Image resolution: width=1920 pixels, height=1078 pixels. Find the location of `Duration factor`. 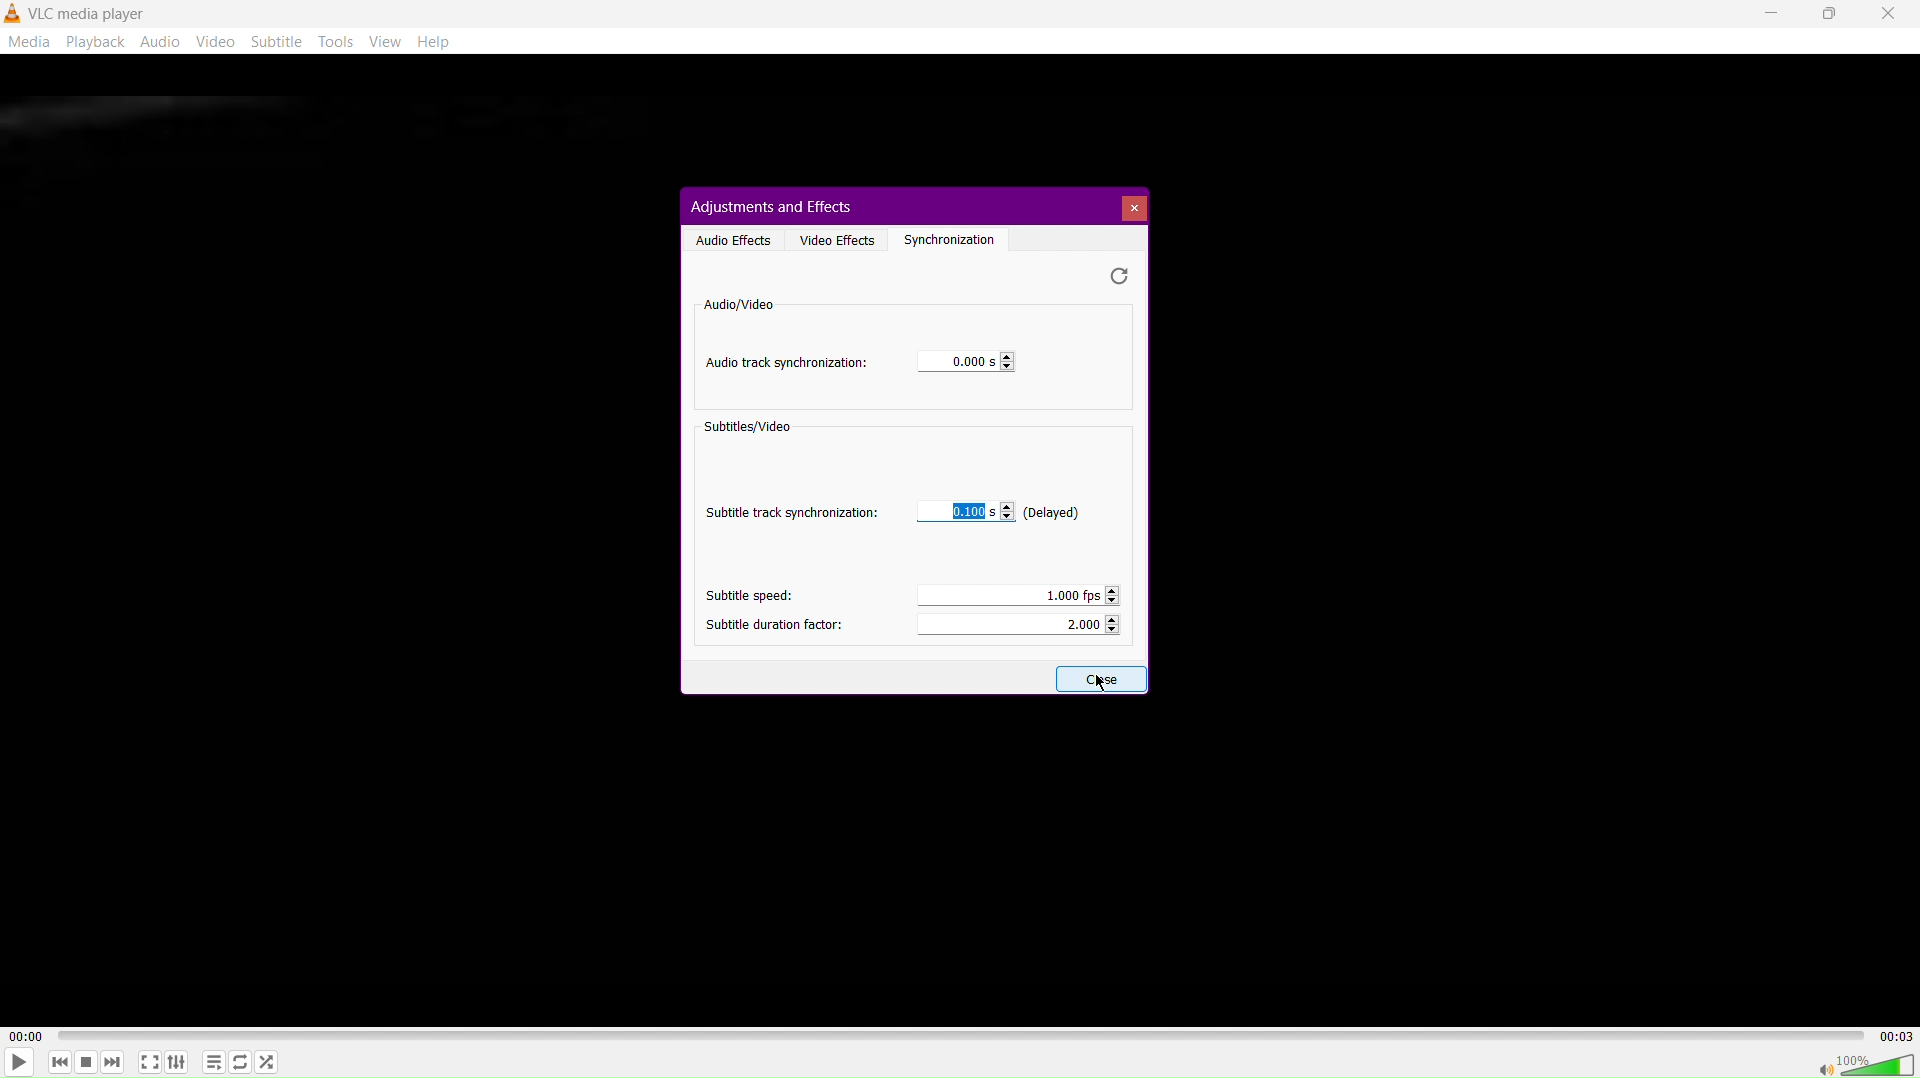

Duration factor is located at coordinates (1021, 627).